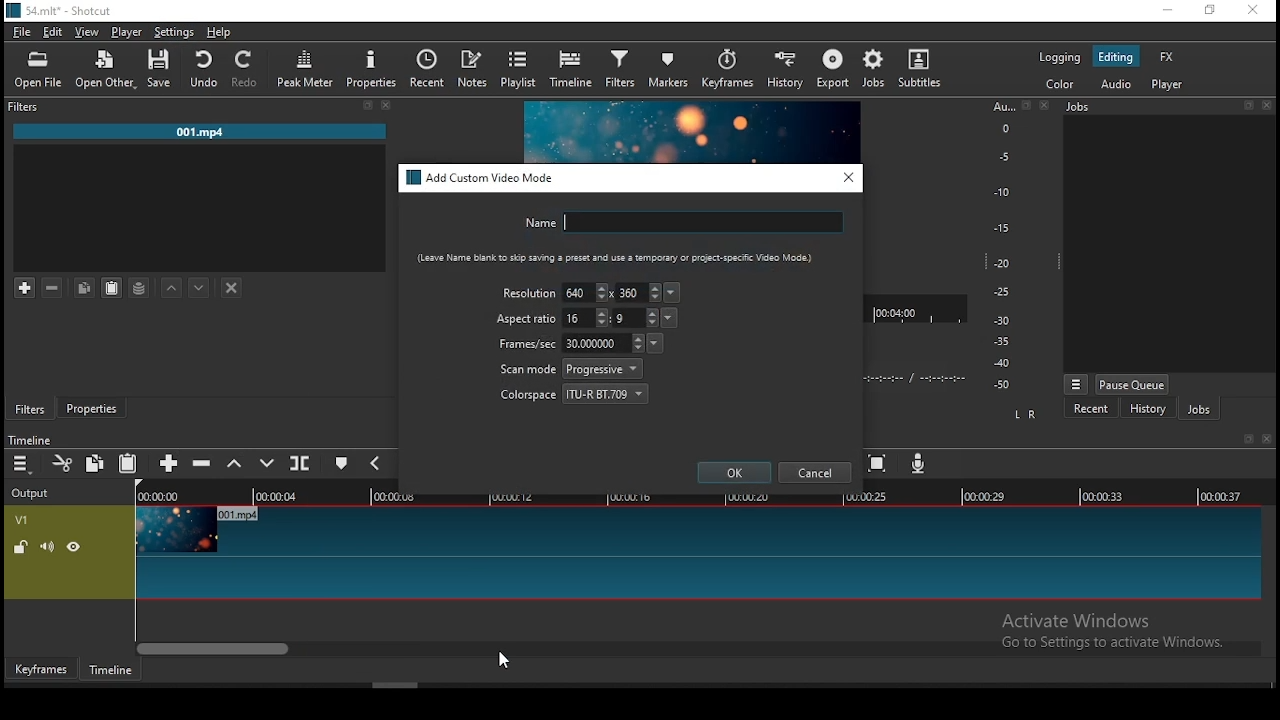 The width and height of the screenshot is (1280, 720). Describe the element at coordinates (111, 670) in the screenshot. I see `timeline` at that location.